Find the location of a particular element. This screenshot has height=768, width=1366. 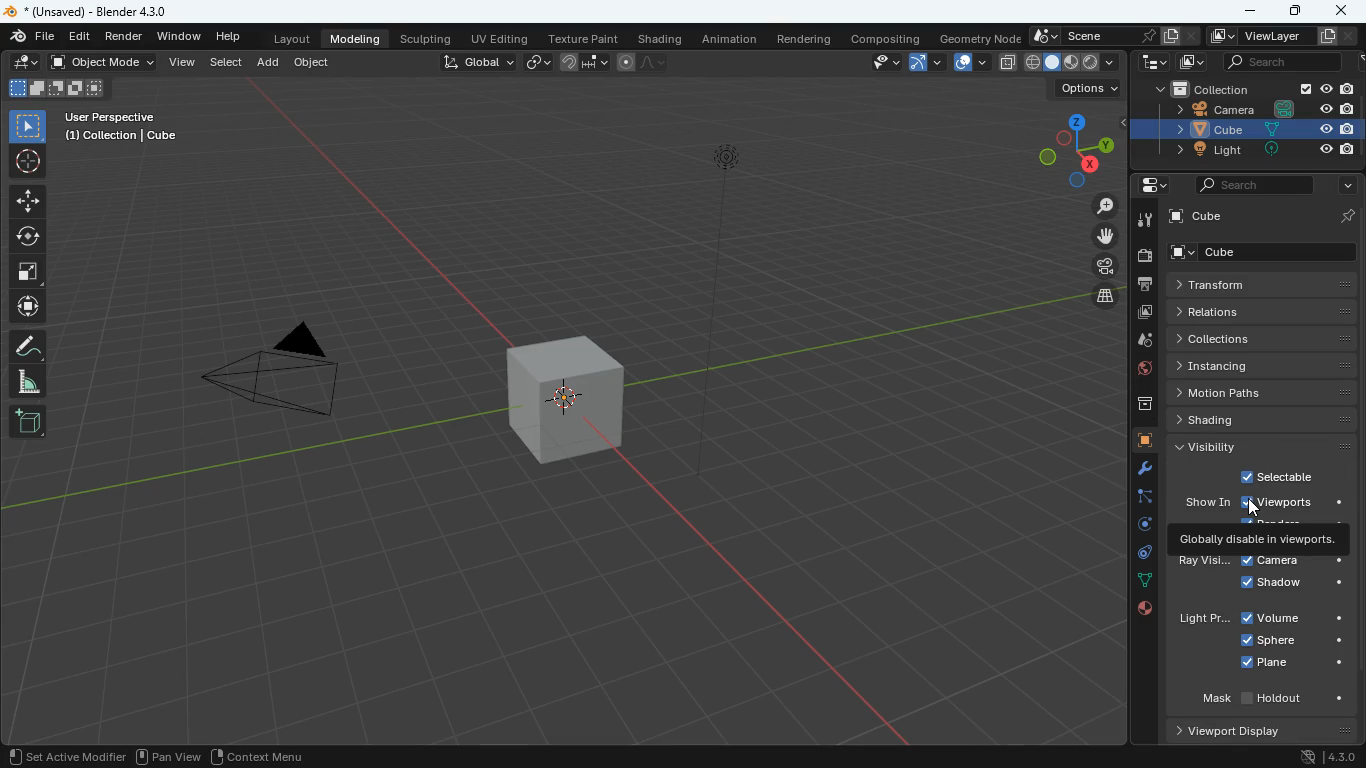

view is located at coordinates (184, 64).